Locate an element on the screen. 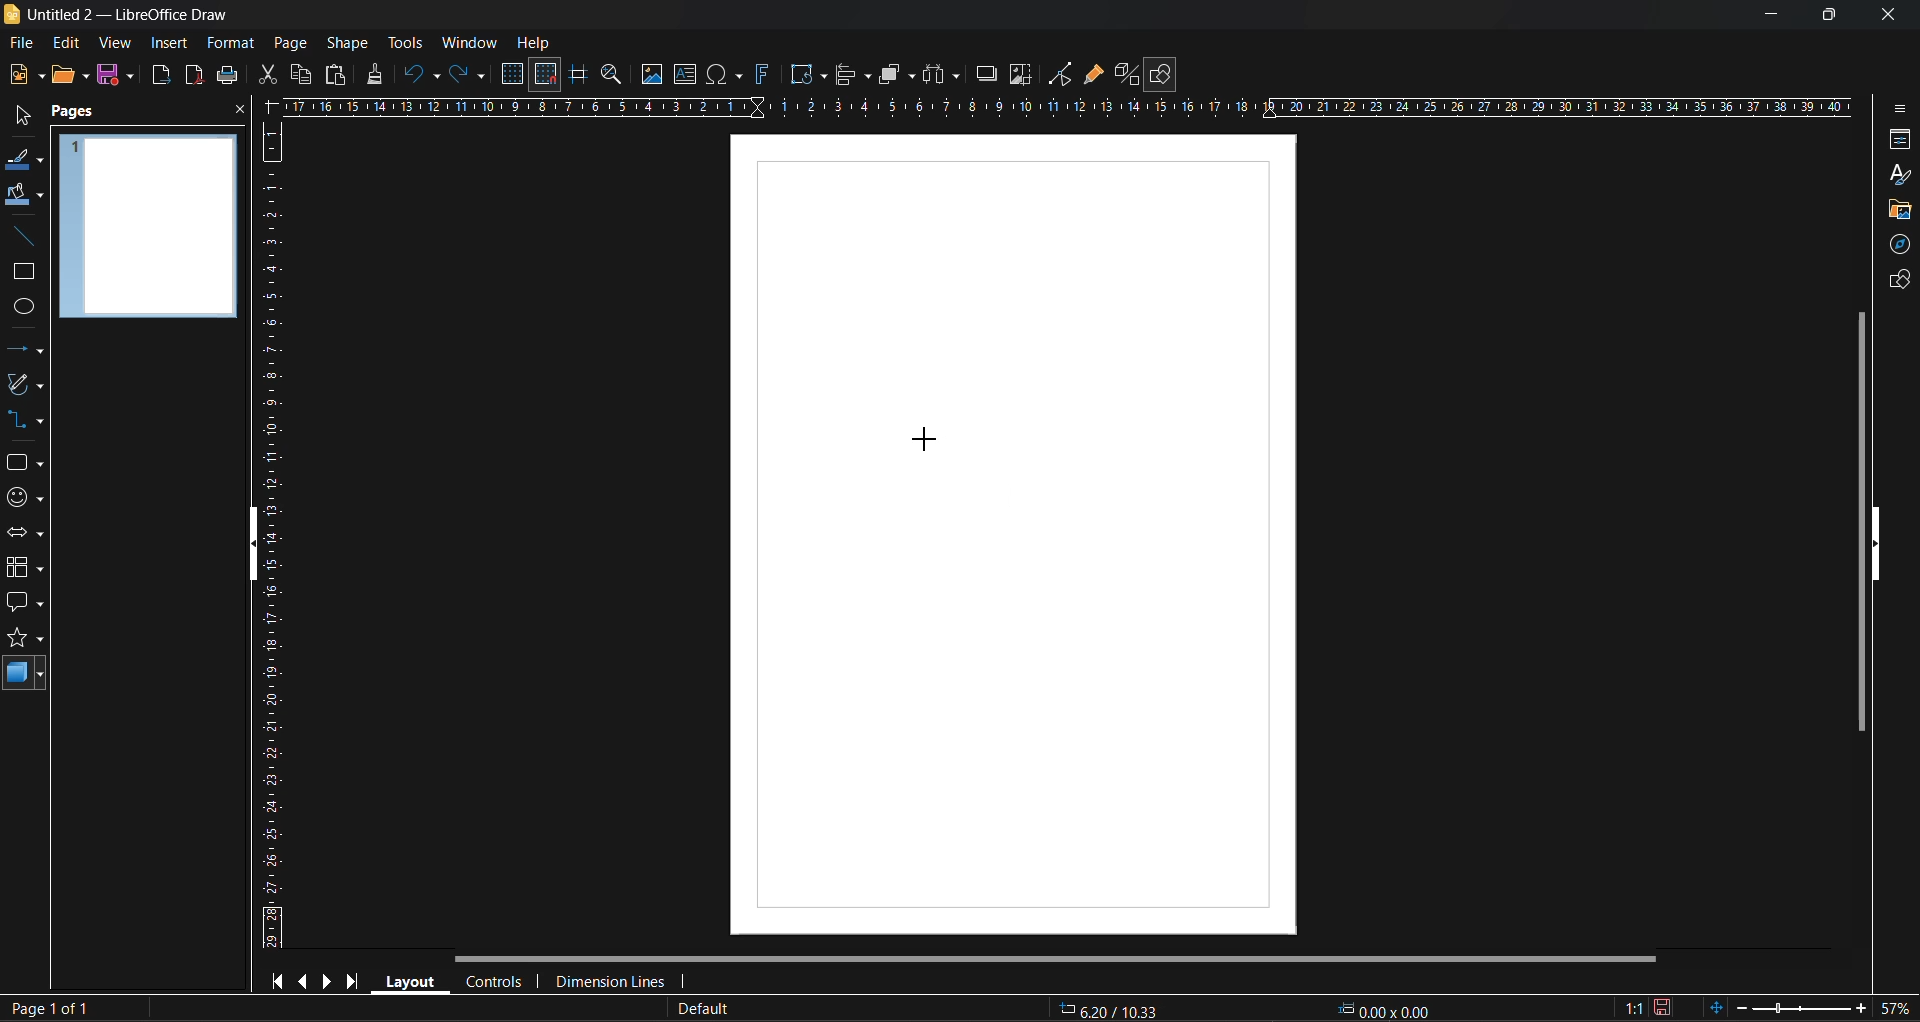  save is located at coordinates (119, 76).